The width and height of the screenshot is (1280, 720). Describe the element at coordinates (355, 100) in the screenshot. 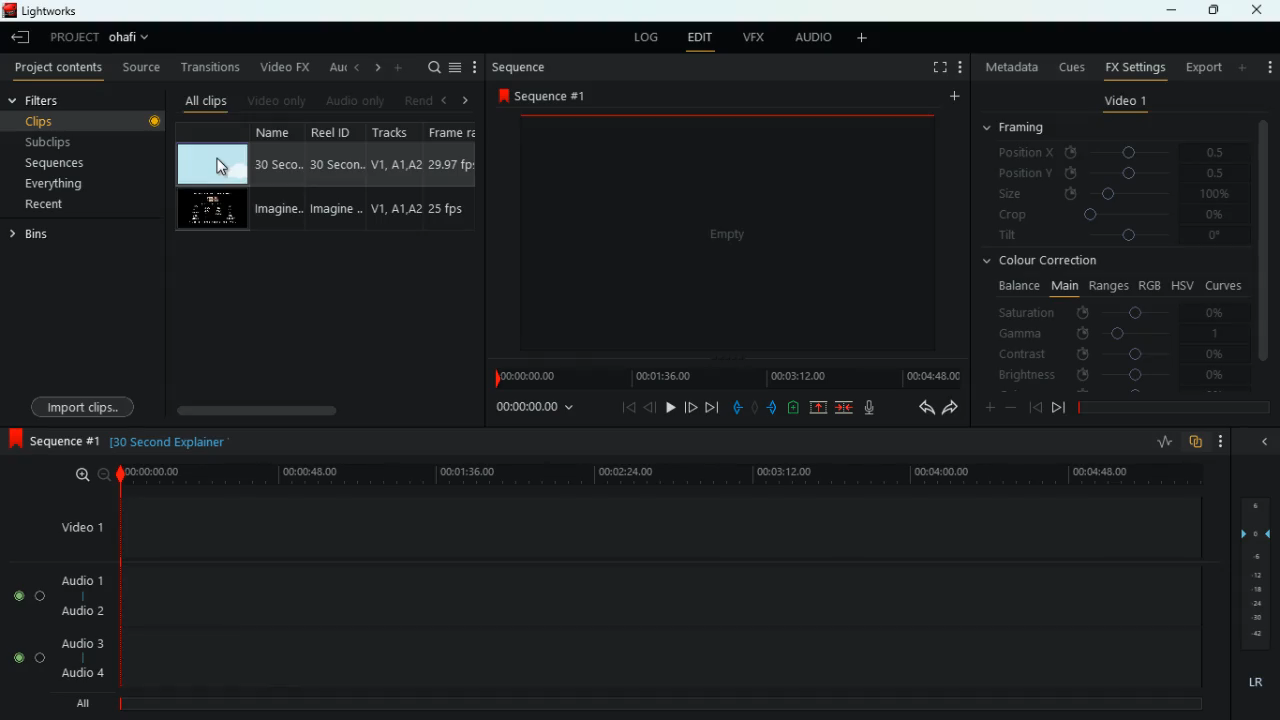

I see `audio only` at that location.